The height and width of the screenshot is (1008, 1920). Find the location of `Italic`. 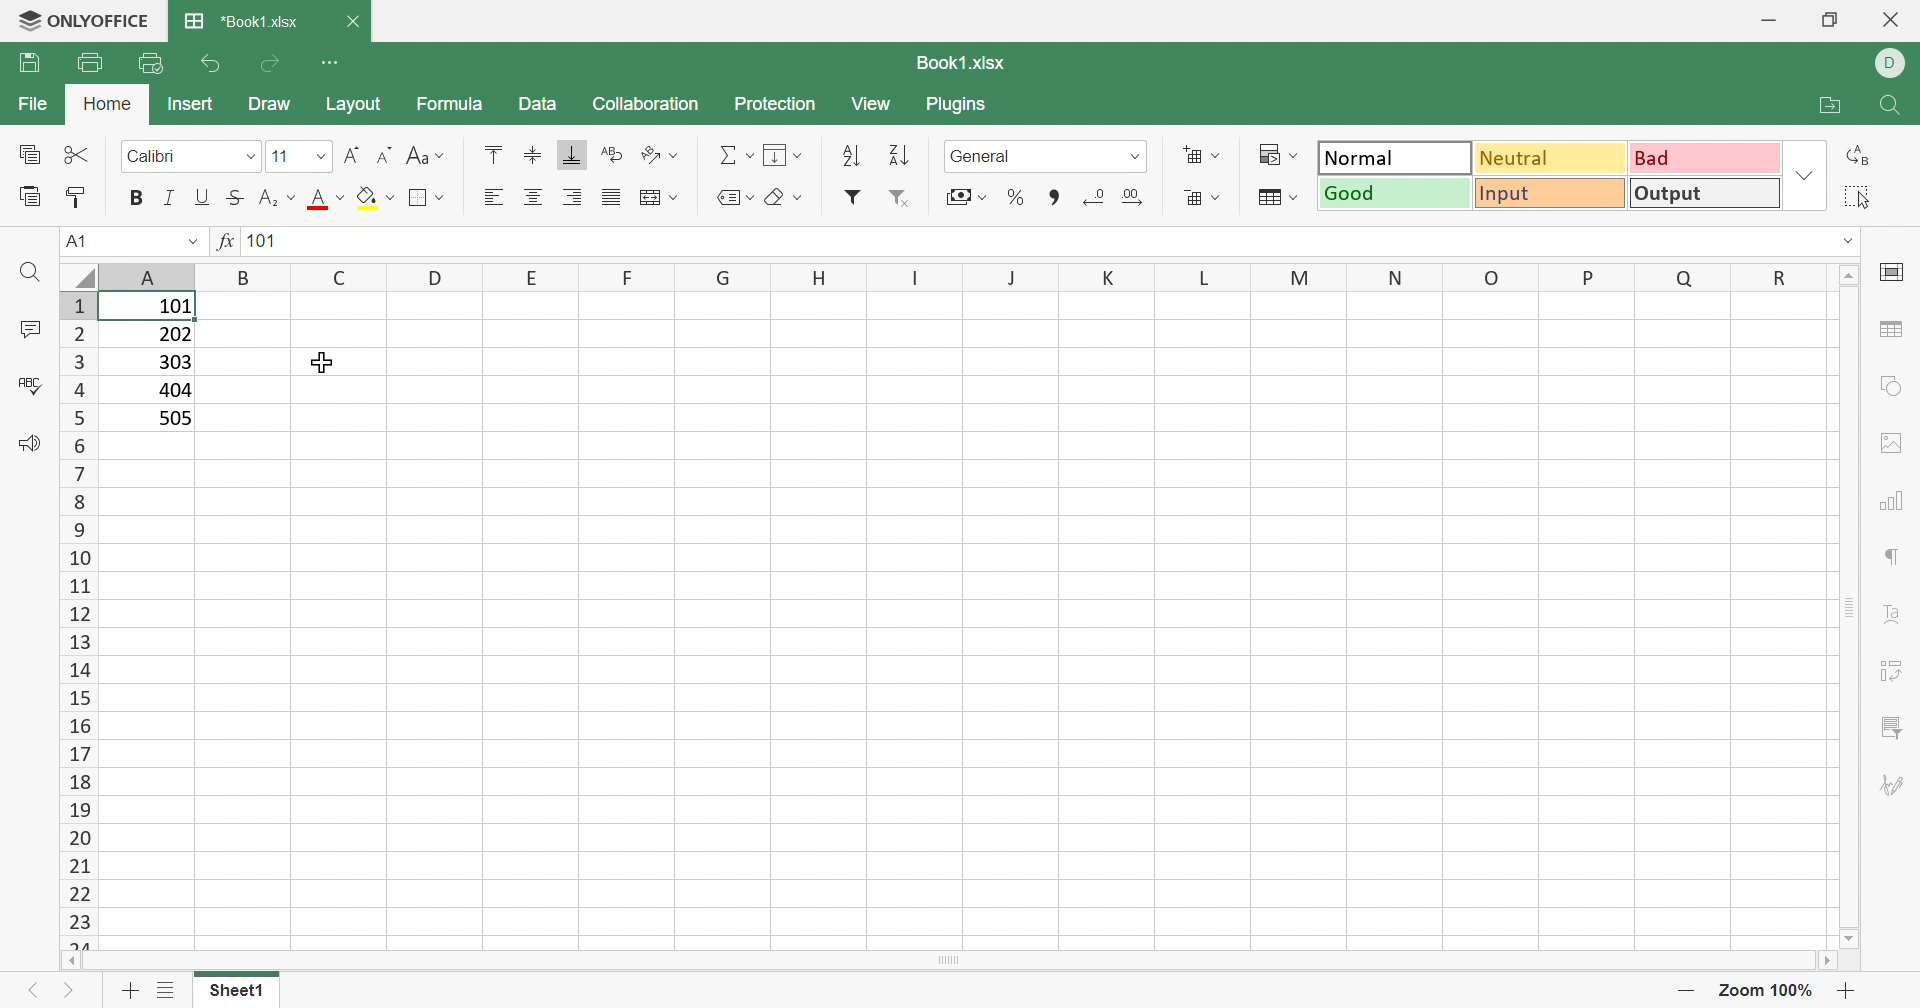

Italic is located at coordinates (169, 198).